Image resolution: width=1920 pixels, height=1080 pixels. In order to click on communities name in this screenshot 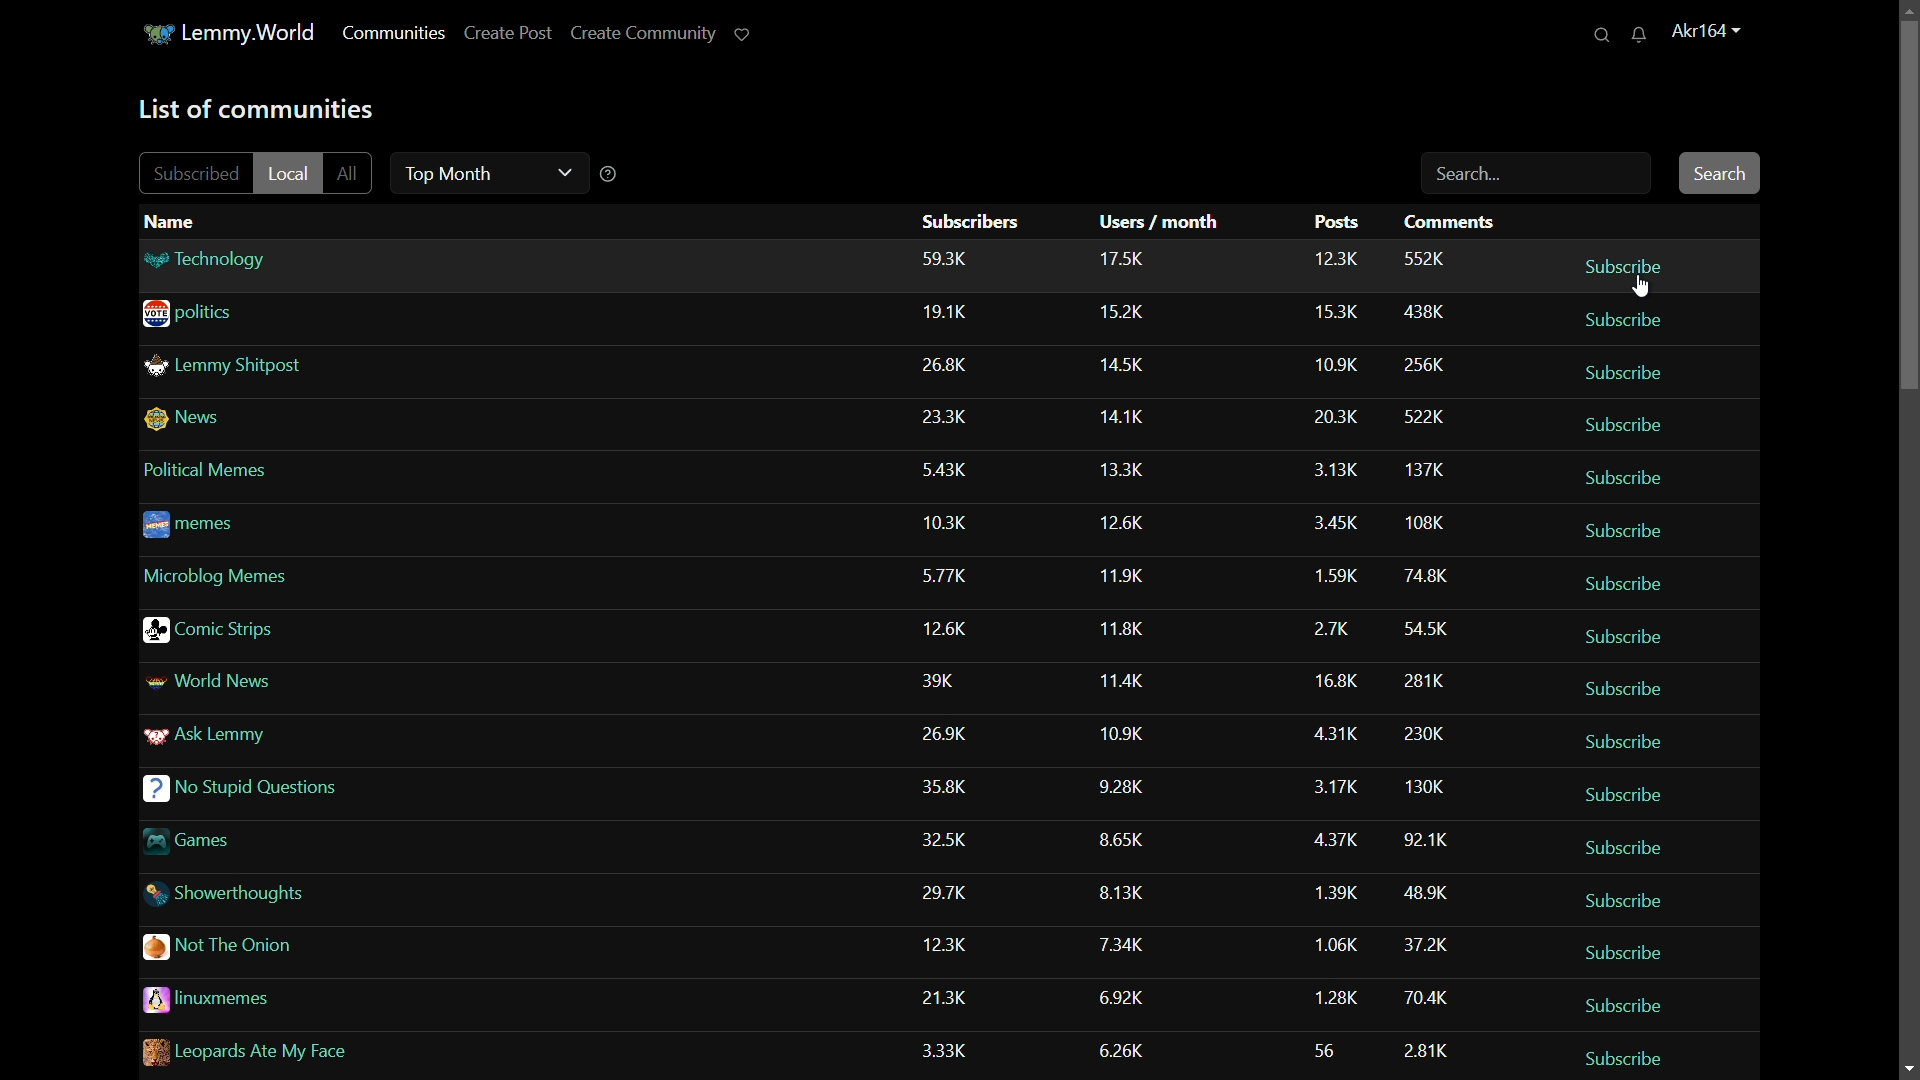, I will do `click(300, 368)`.